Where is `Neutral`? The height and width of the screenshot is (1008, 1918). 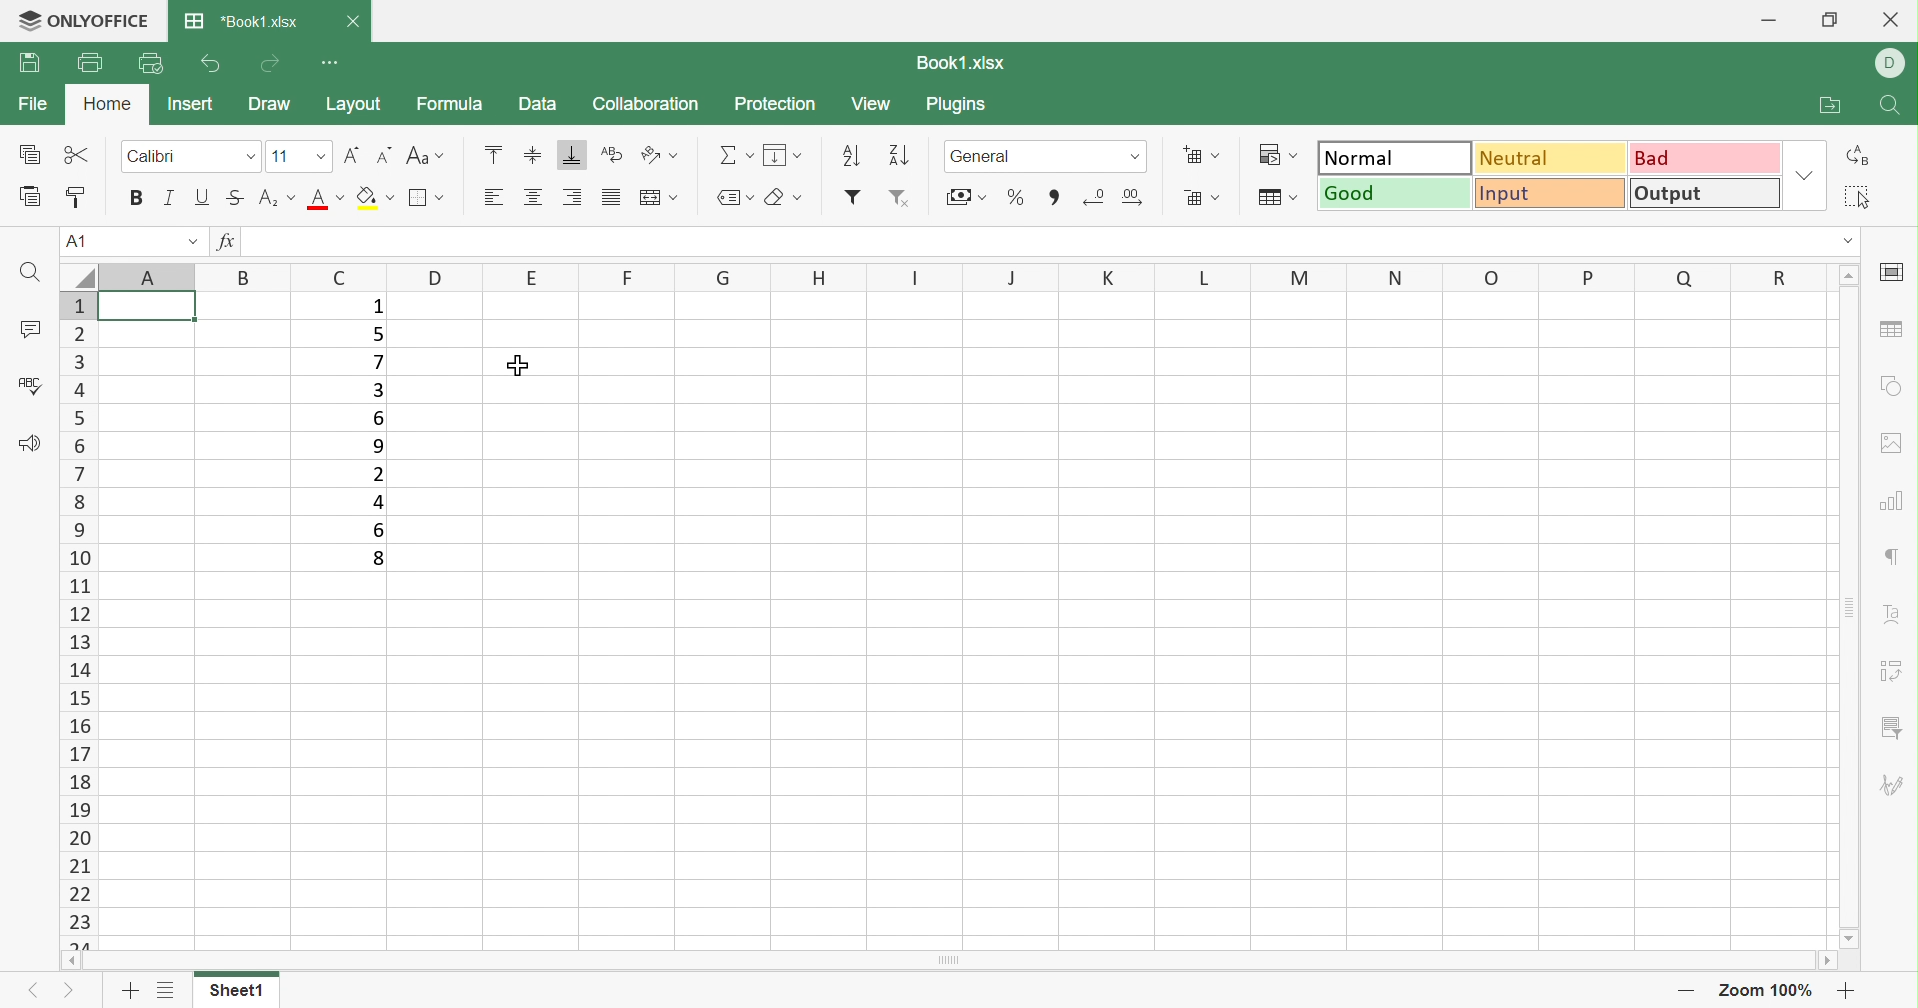
Neutral is located at coordinates (1549, 160).